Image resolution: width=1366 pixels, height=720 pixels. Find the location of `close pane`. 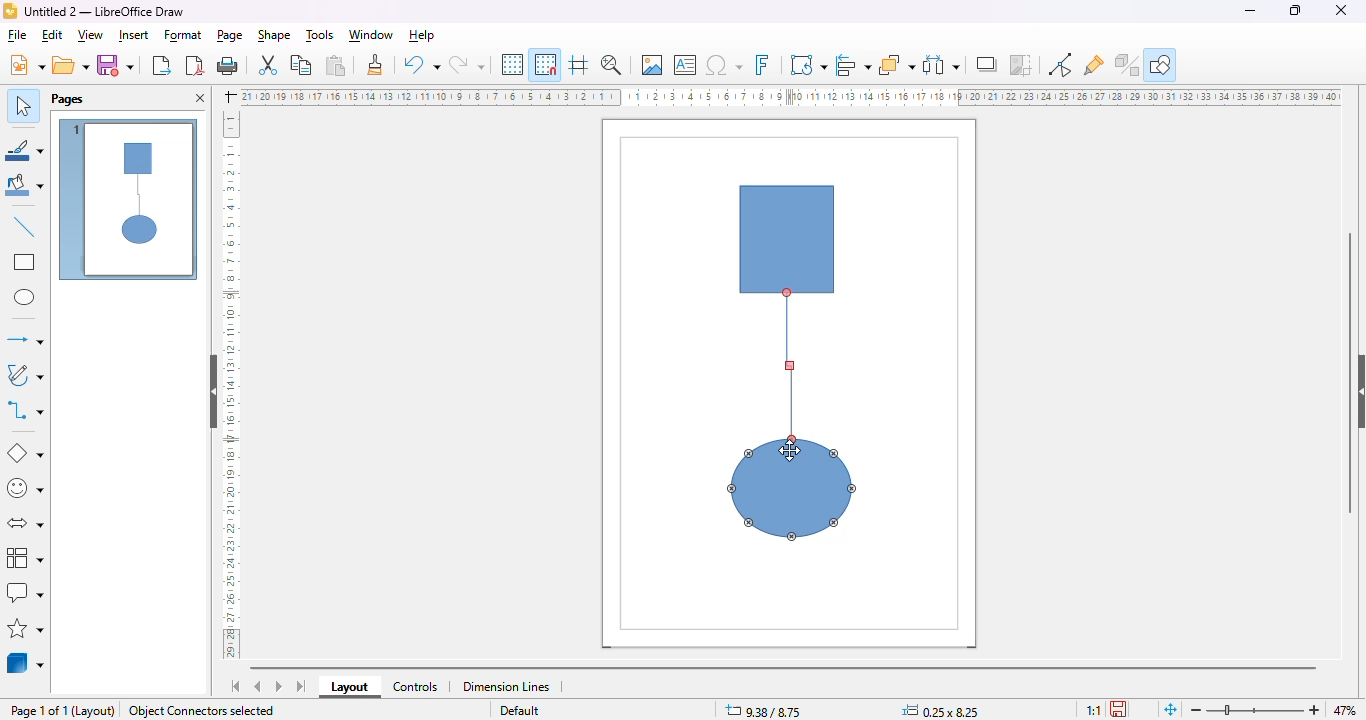

close pane is located at coordinates (199, 99).